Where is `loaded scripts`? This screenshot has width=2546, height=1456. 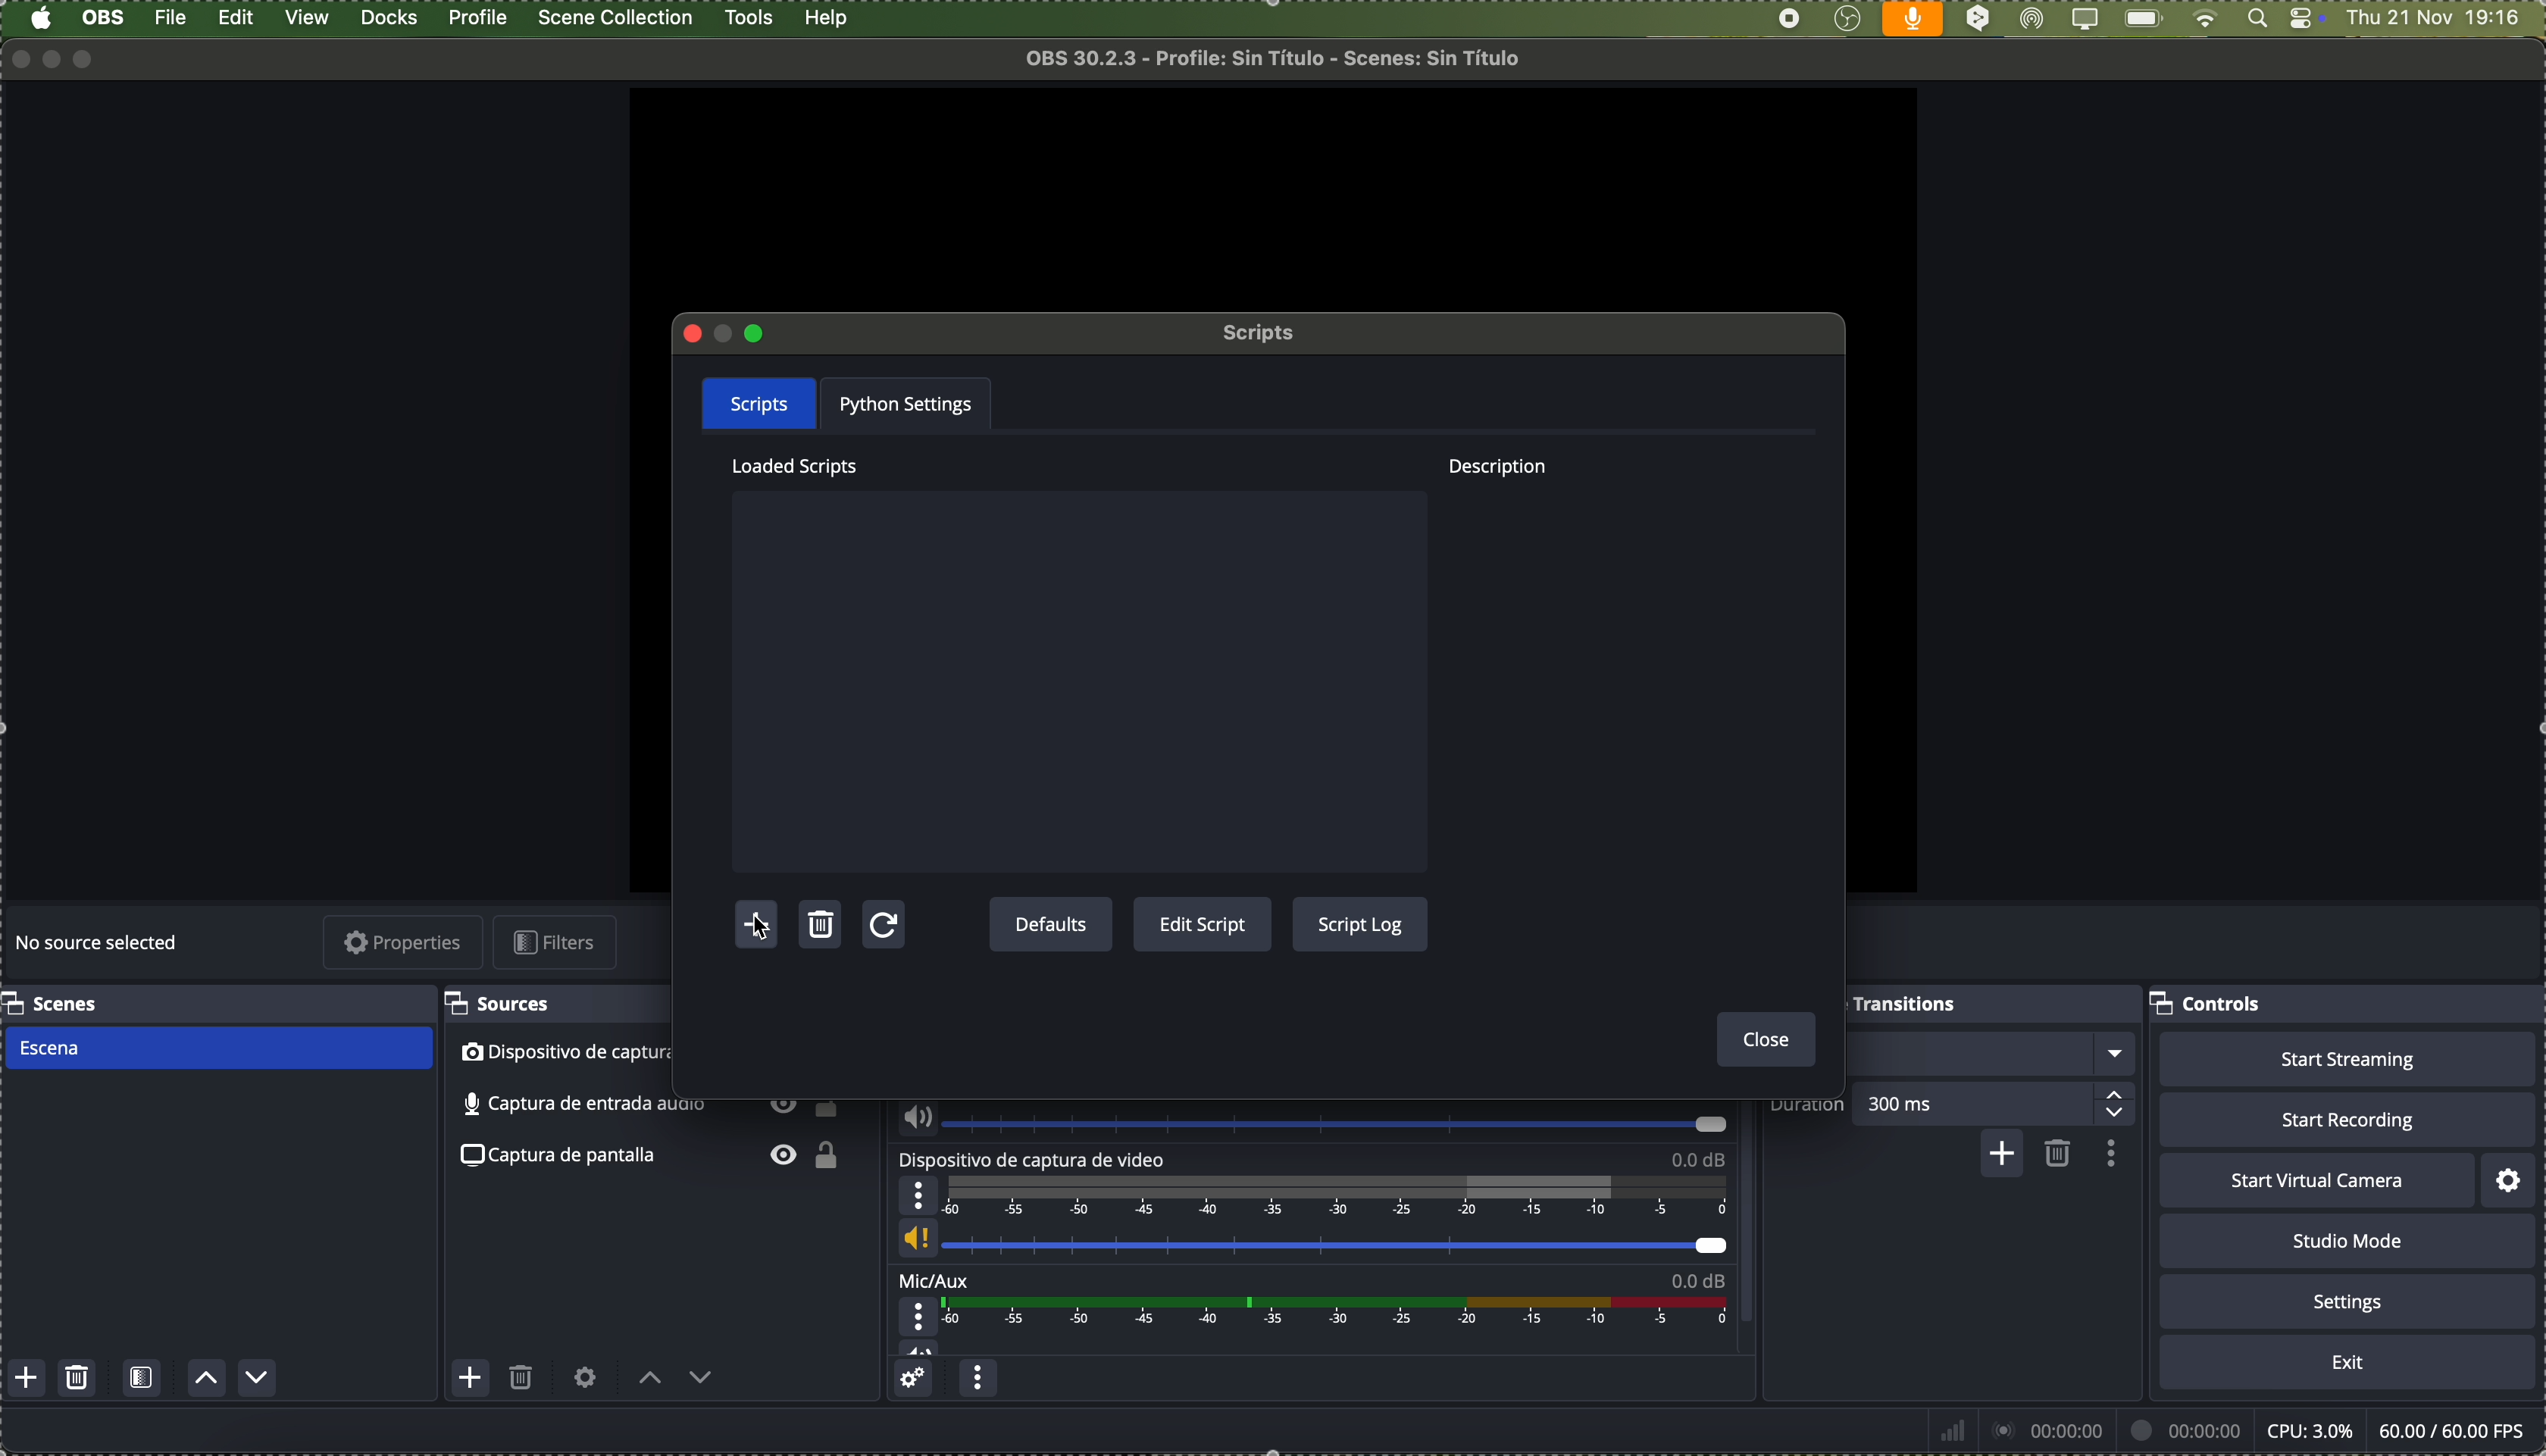
loaded scripts is located at coordinates (795, 466).